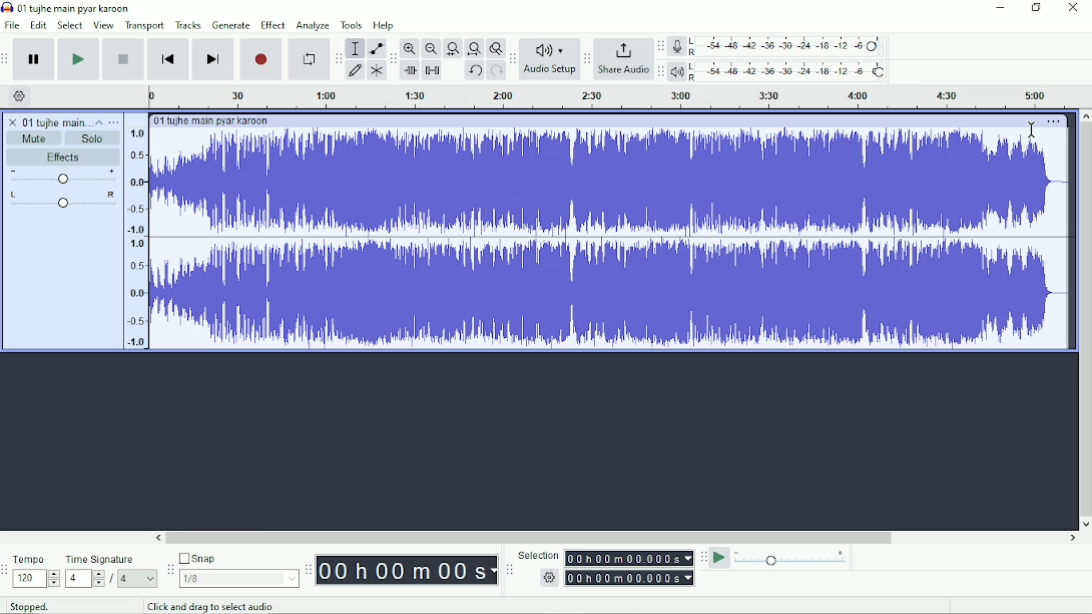 This screenshot has height=614, width=1092. What do you see at coordinates (34, 59) in the screenshot?
I see `Pause` at bounding box center [34, 59].